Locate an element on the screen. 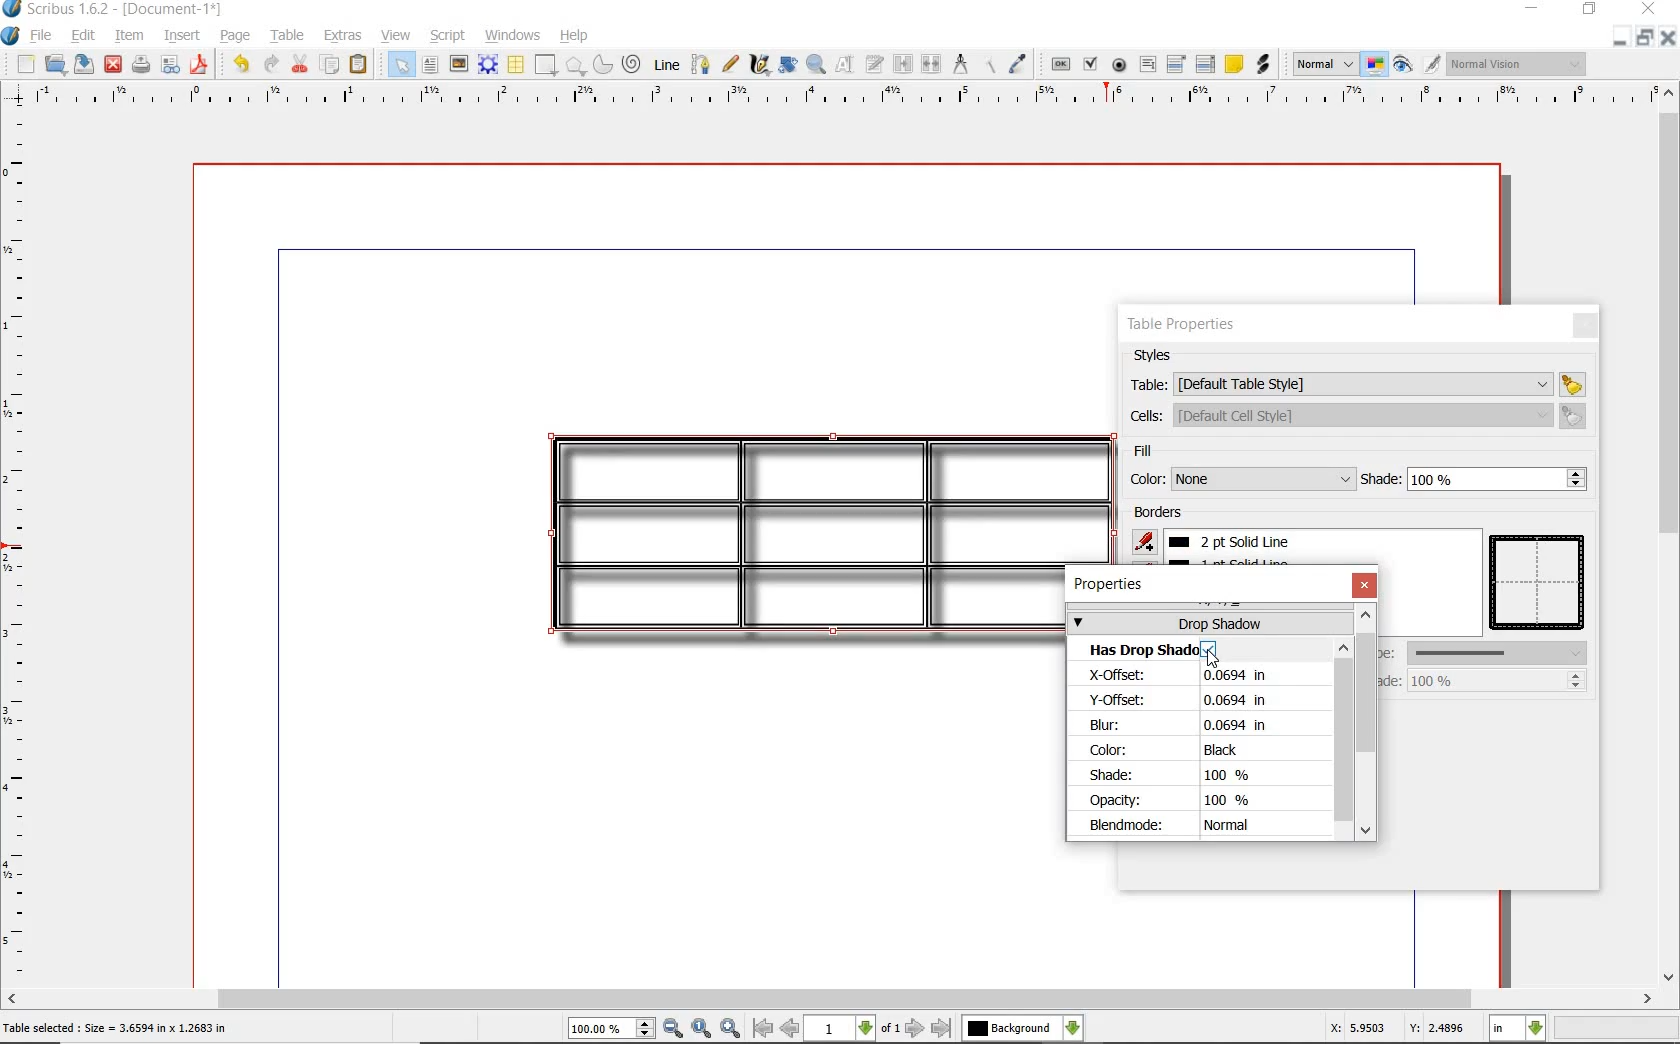  Blur: 0.0694 in is located at coordinates (1178, 725).